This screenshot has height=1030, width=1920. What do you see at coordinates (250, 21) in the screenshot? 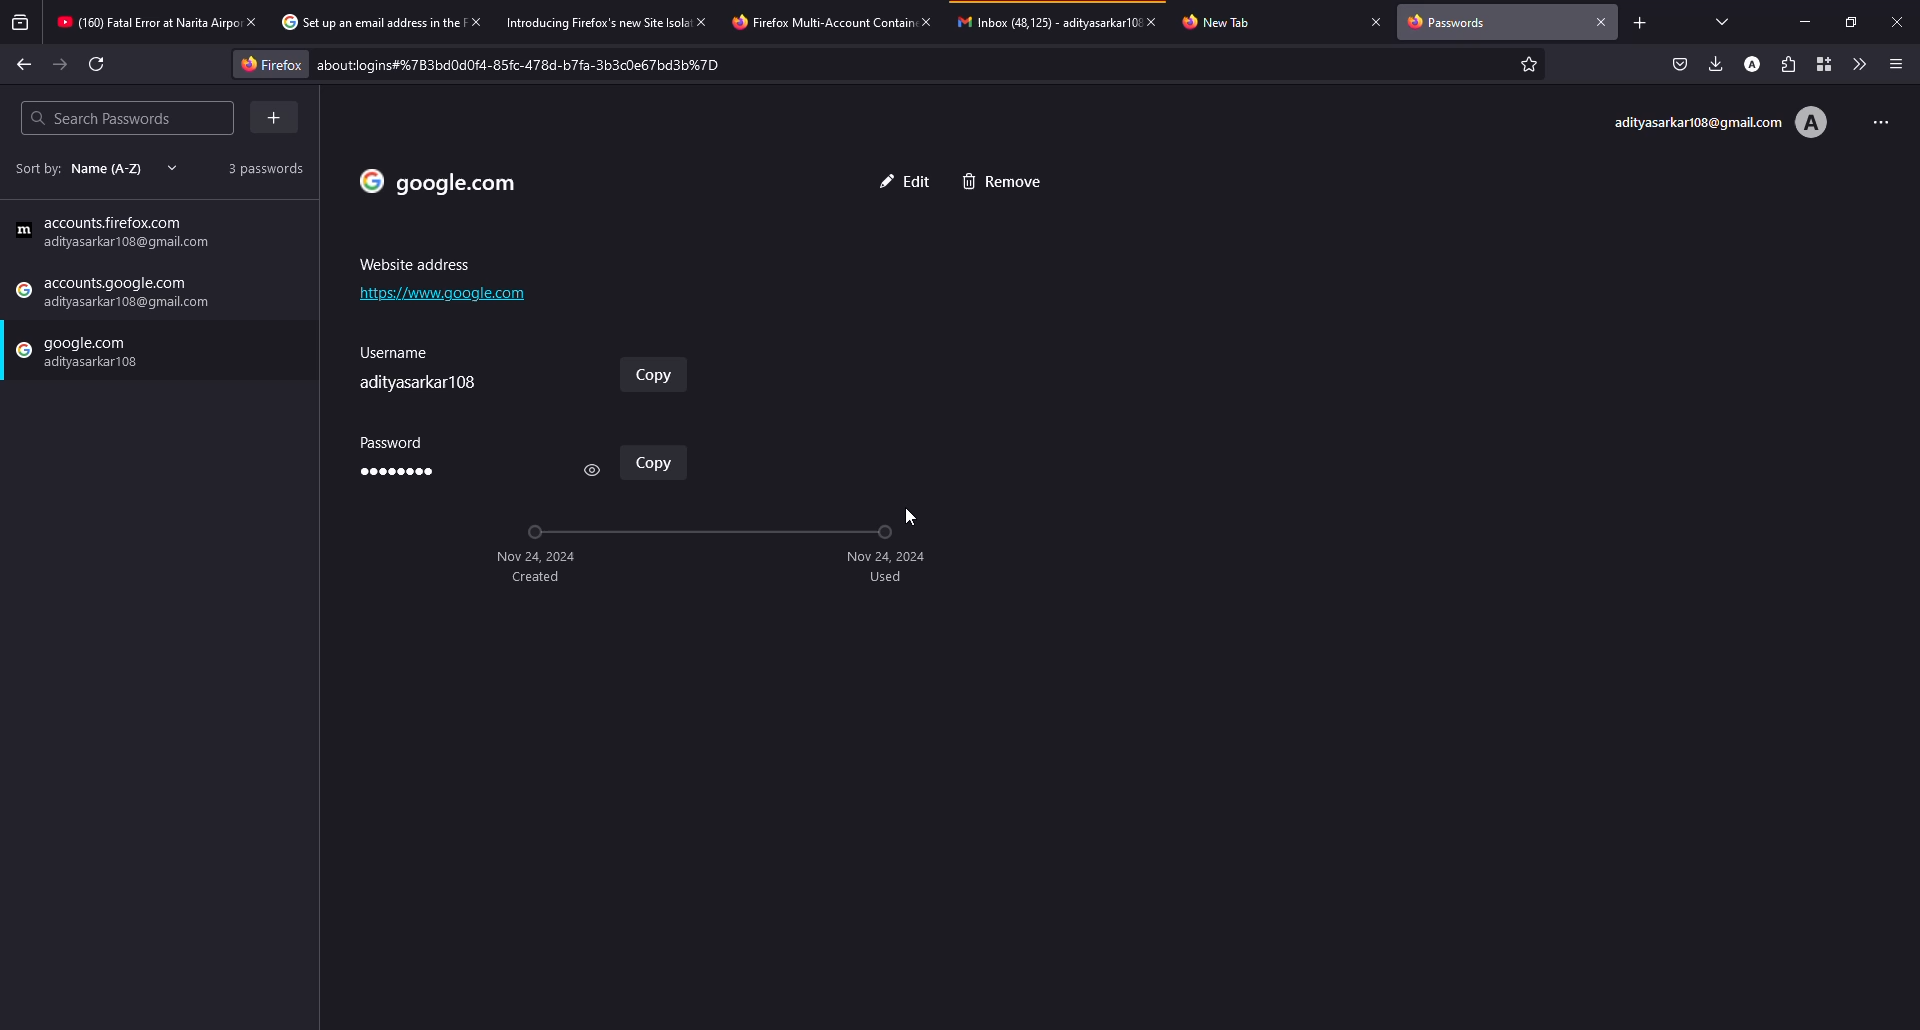
I see `close` at bounding box center [250, 21].